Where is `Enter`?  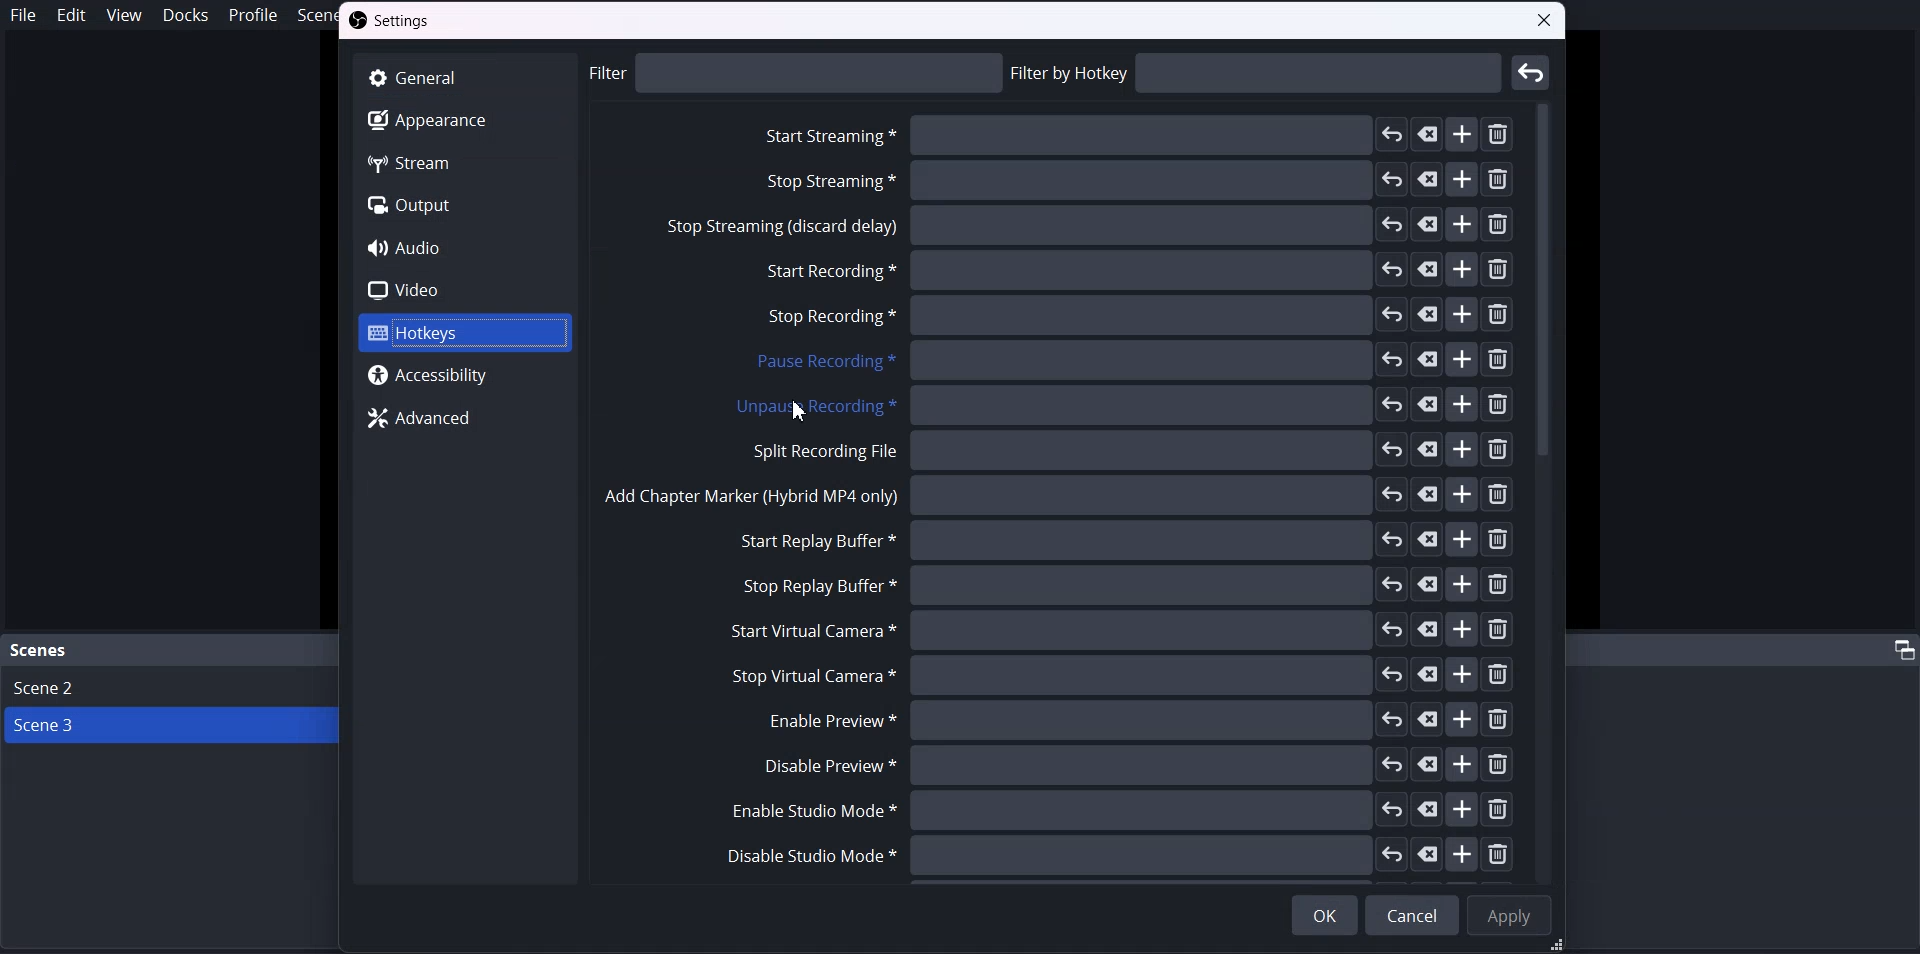
Enter is located at coordinates (1532, 72).